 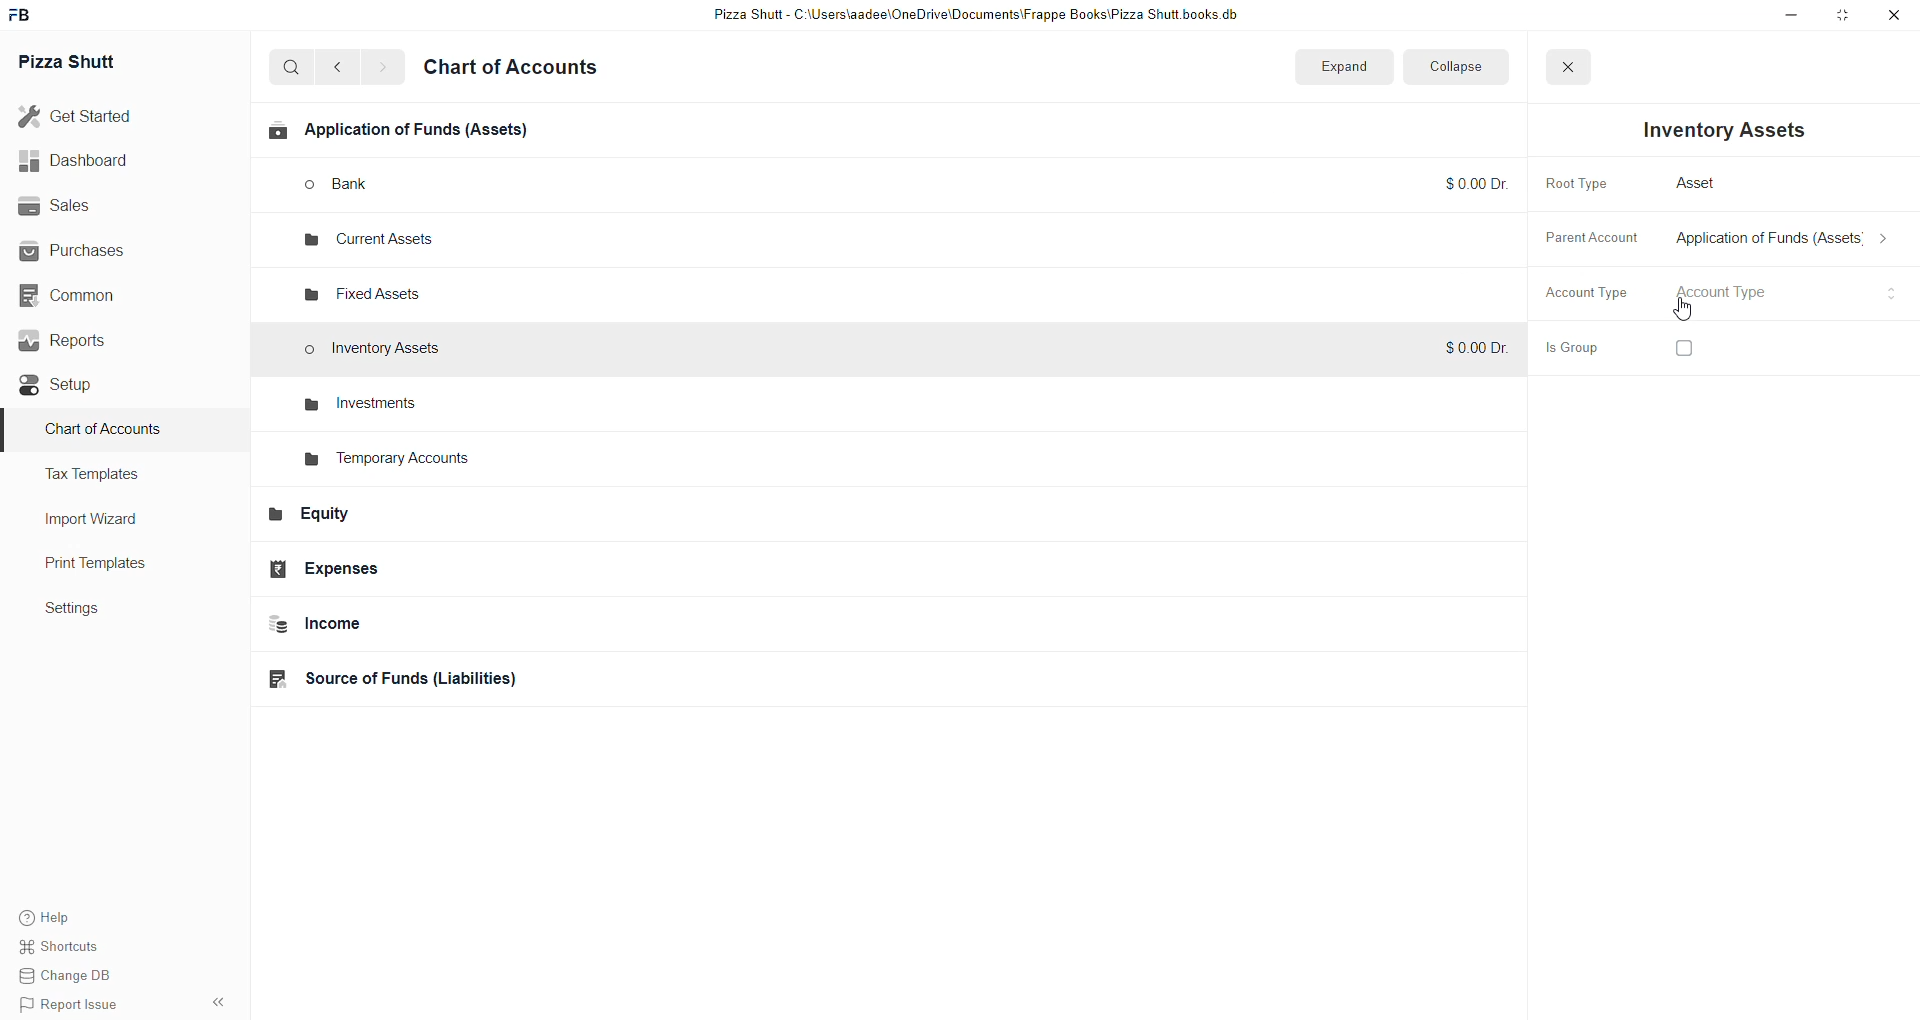 What do you see at coordinates (91, 613) in the screenshot?
I see `settings ` at bounding box center [91, 613].